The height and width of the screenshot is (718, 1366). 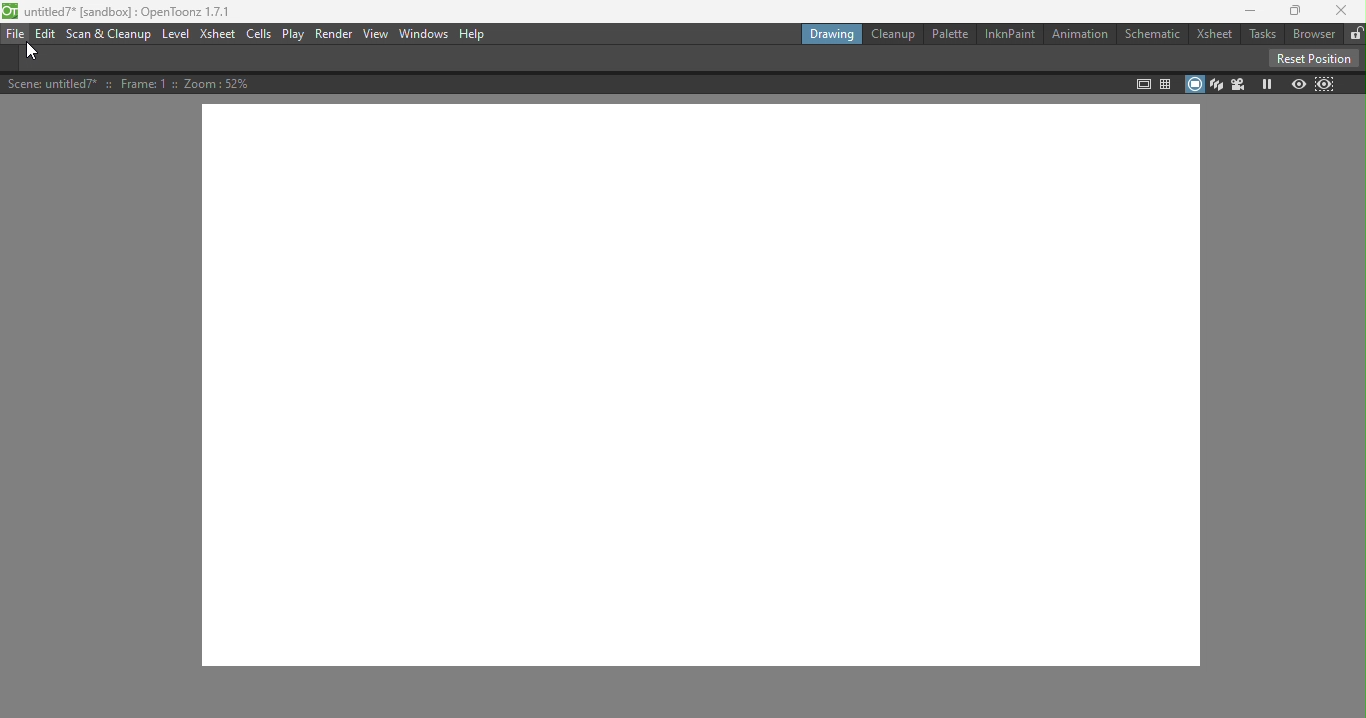 What do you see at coordinates (1312, 34) in the screenshot?
I see `Browser` at bounding box center [1312, 34].